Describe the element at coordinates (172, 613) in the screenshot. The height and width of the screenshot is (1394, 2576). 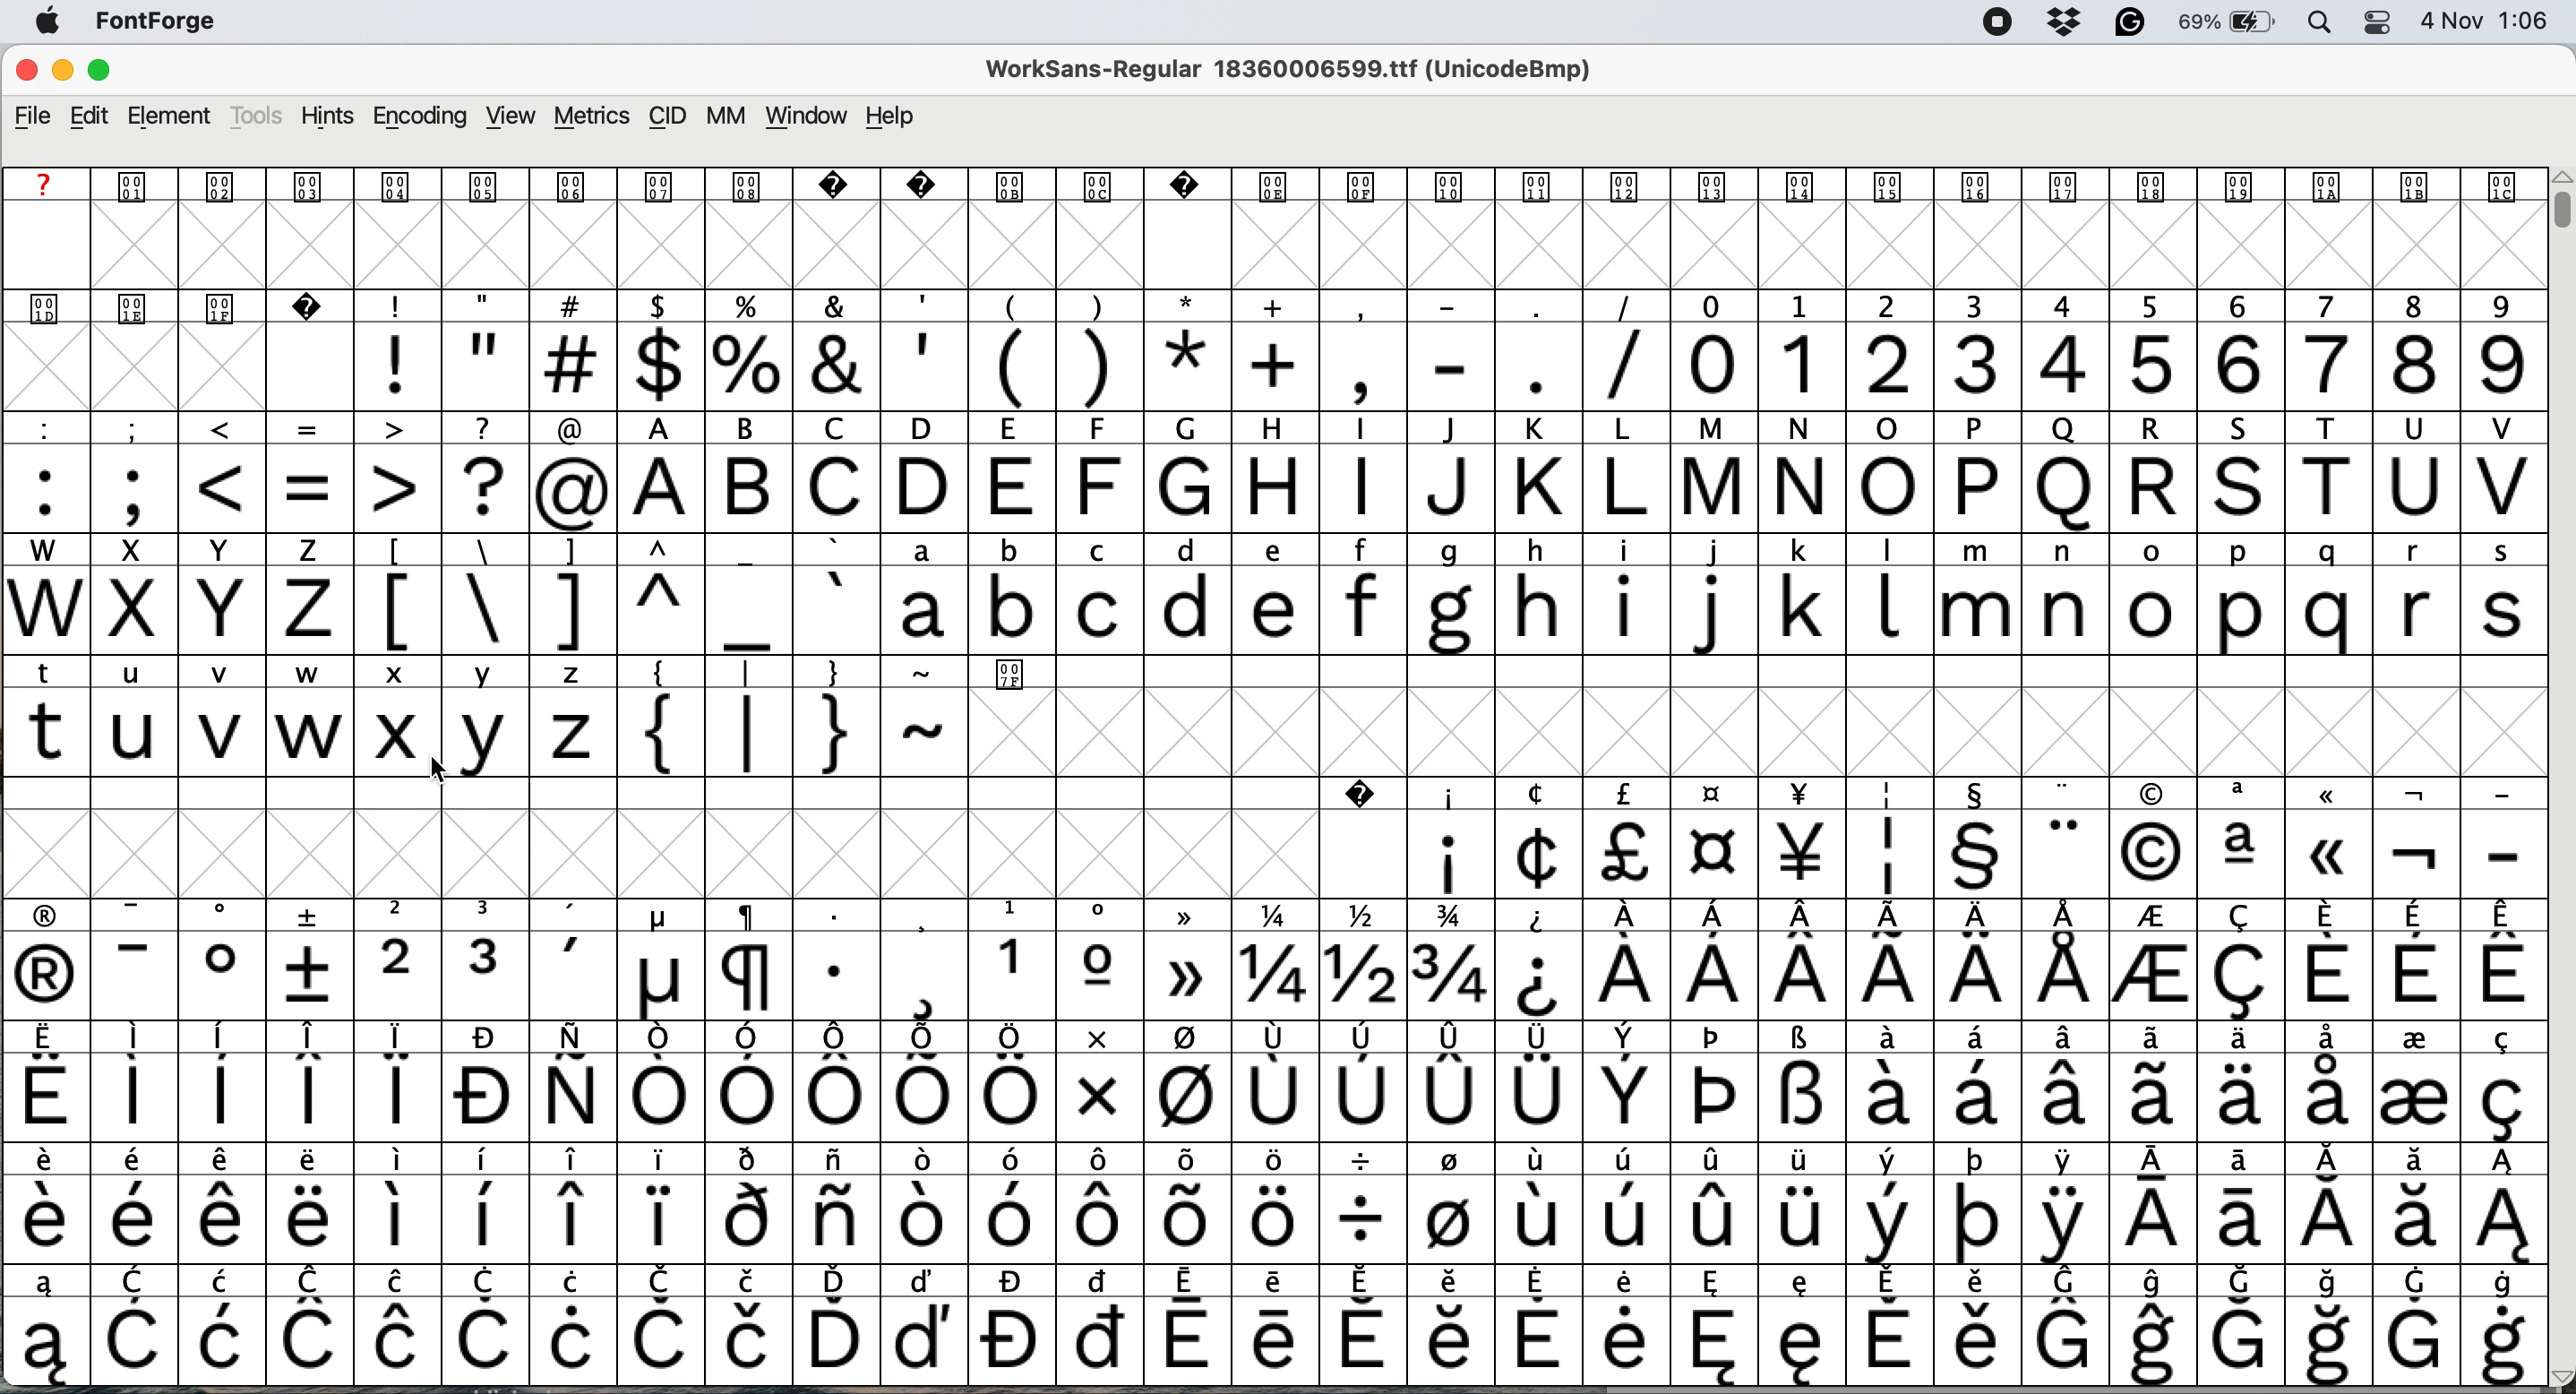
I see `capital letters w to z` at that location.